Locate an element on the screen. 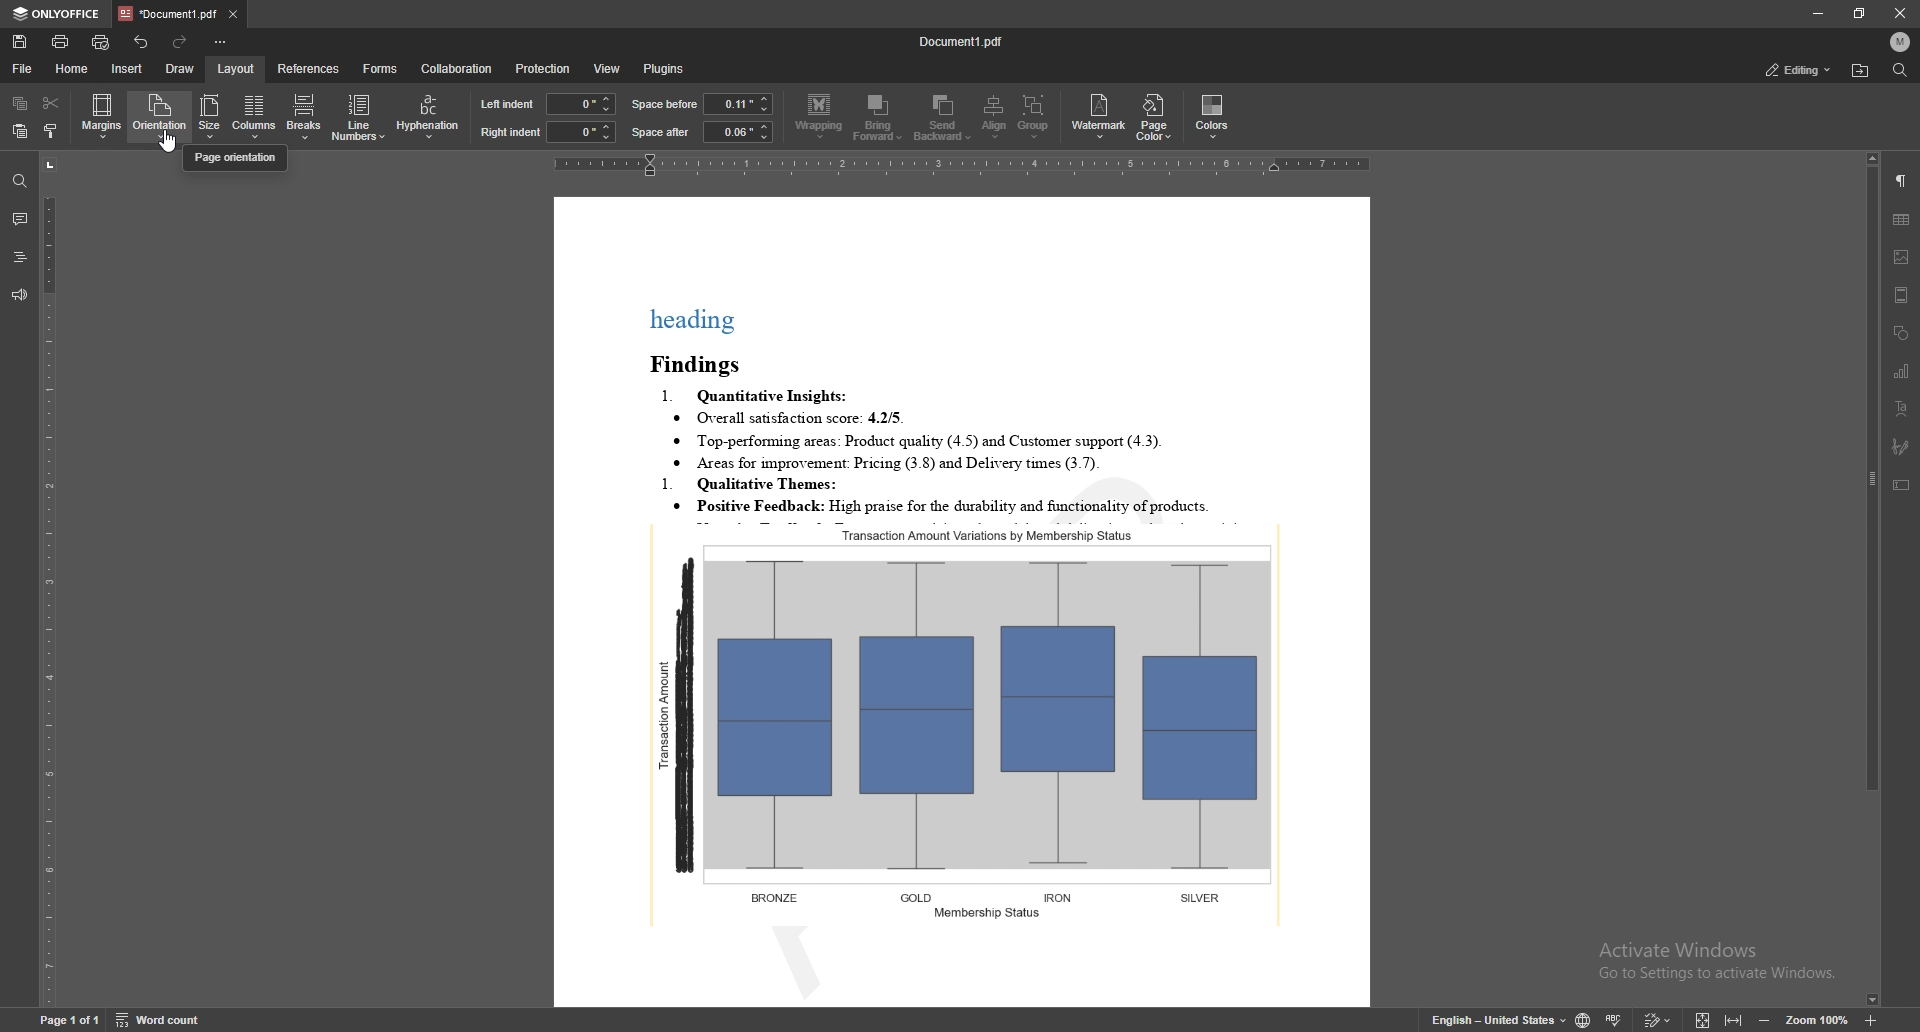 The width and height of the screenshot is (1920, 1032). copy style is located at coordinates (49, 131).